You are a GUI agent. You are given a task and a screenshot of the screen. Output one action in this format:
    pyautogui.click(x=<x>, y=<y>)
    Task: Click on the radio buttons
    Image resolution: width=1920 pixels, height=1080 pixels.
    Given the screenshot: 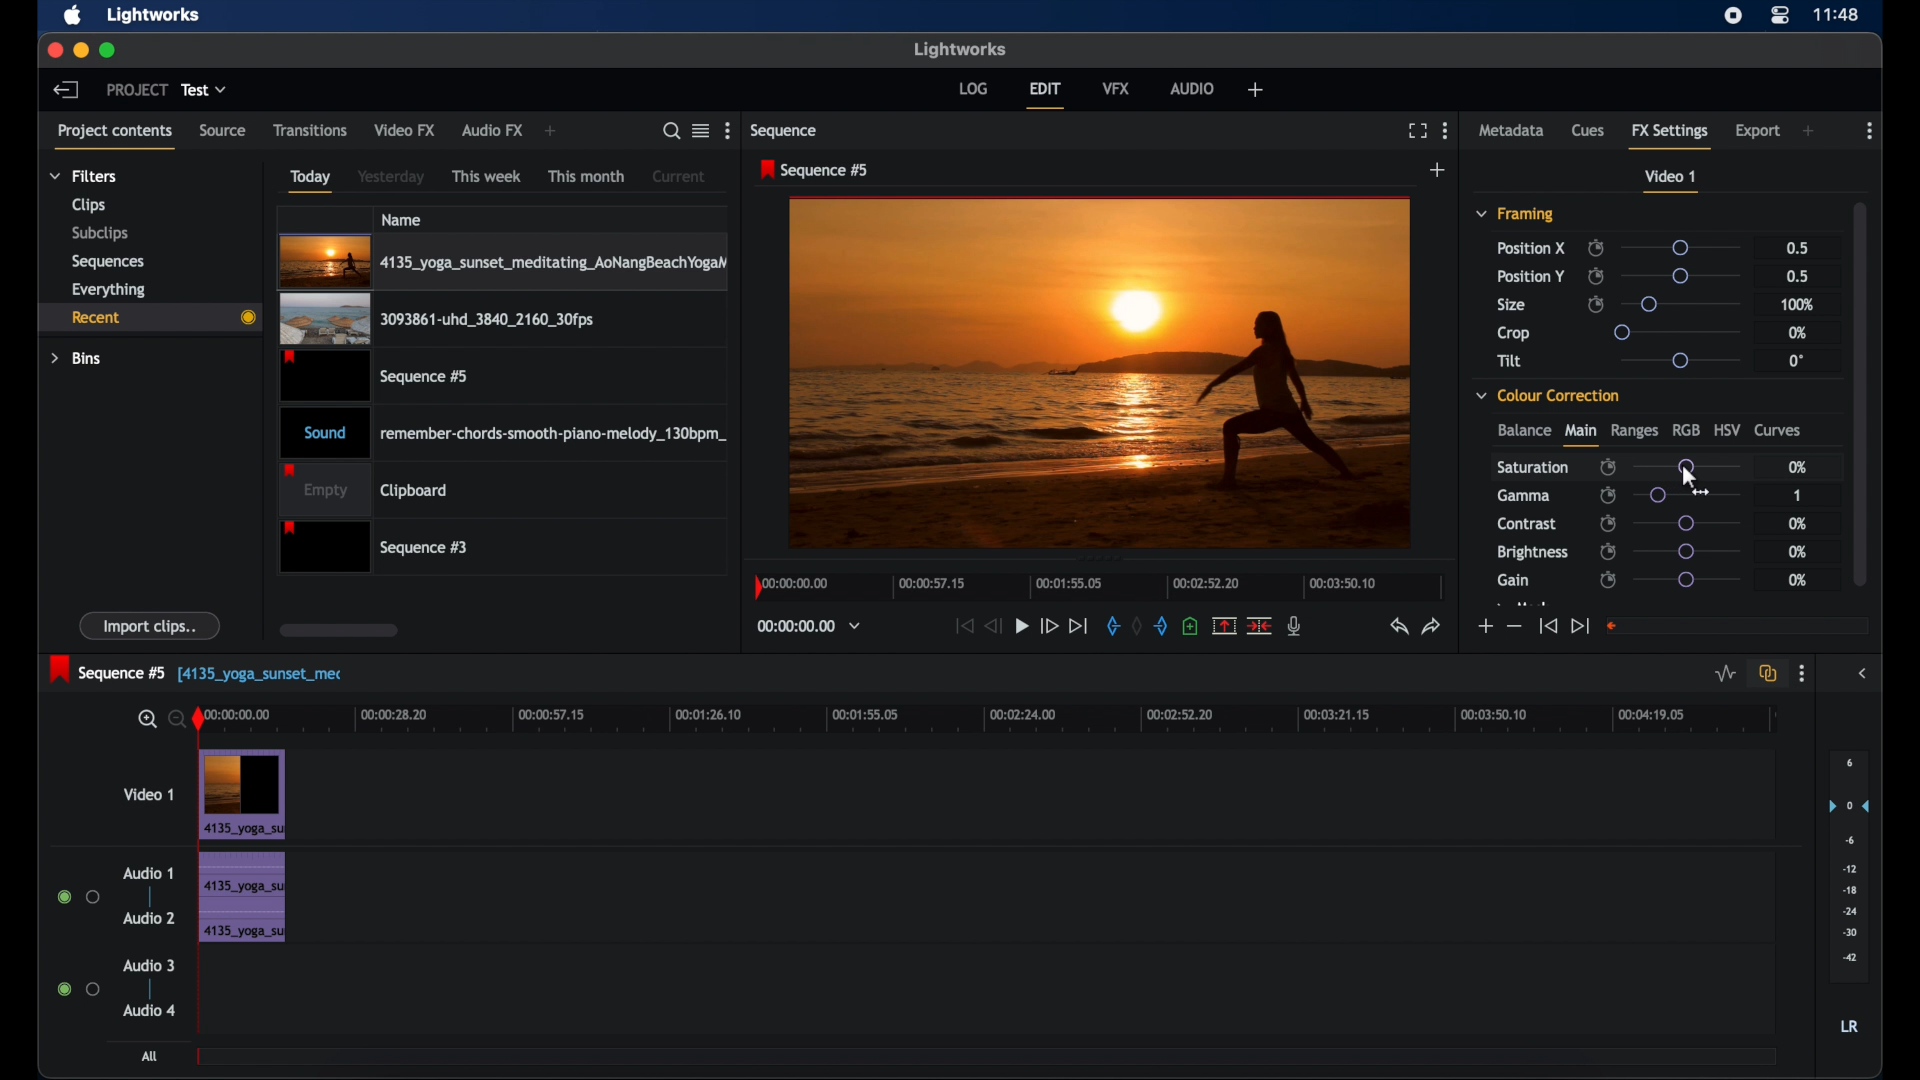 What is the action you would take?
    pyautogui.click(x=79, y=897)
    